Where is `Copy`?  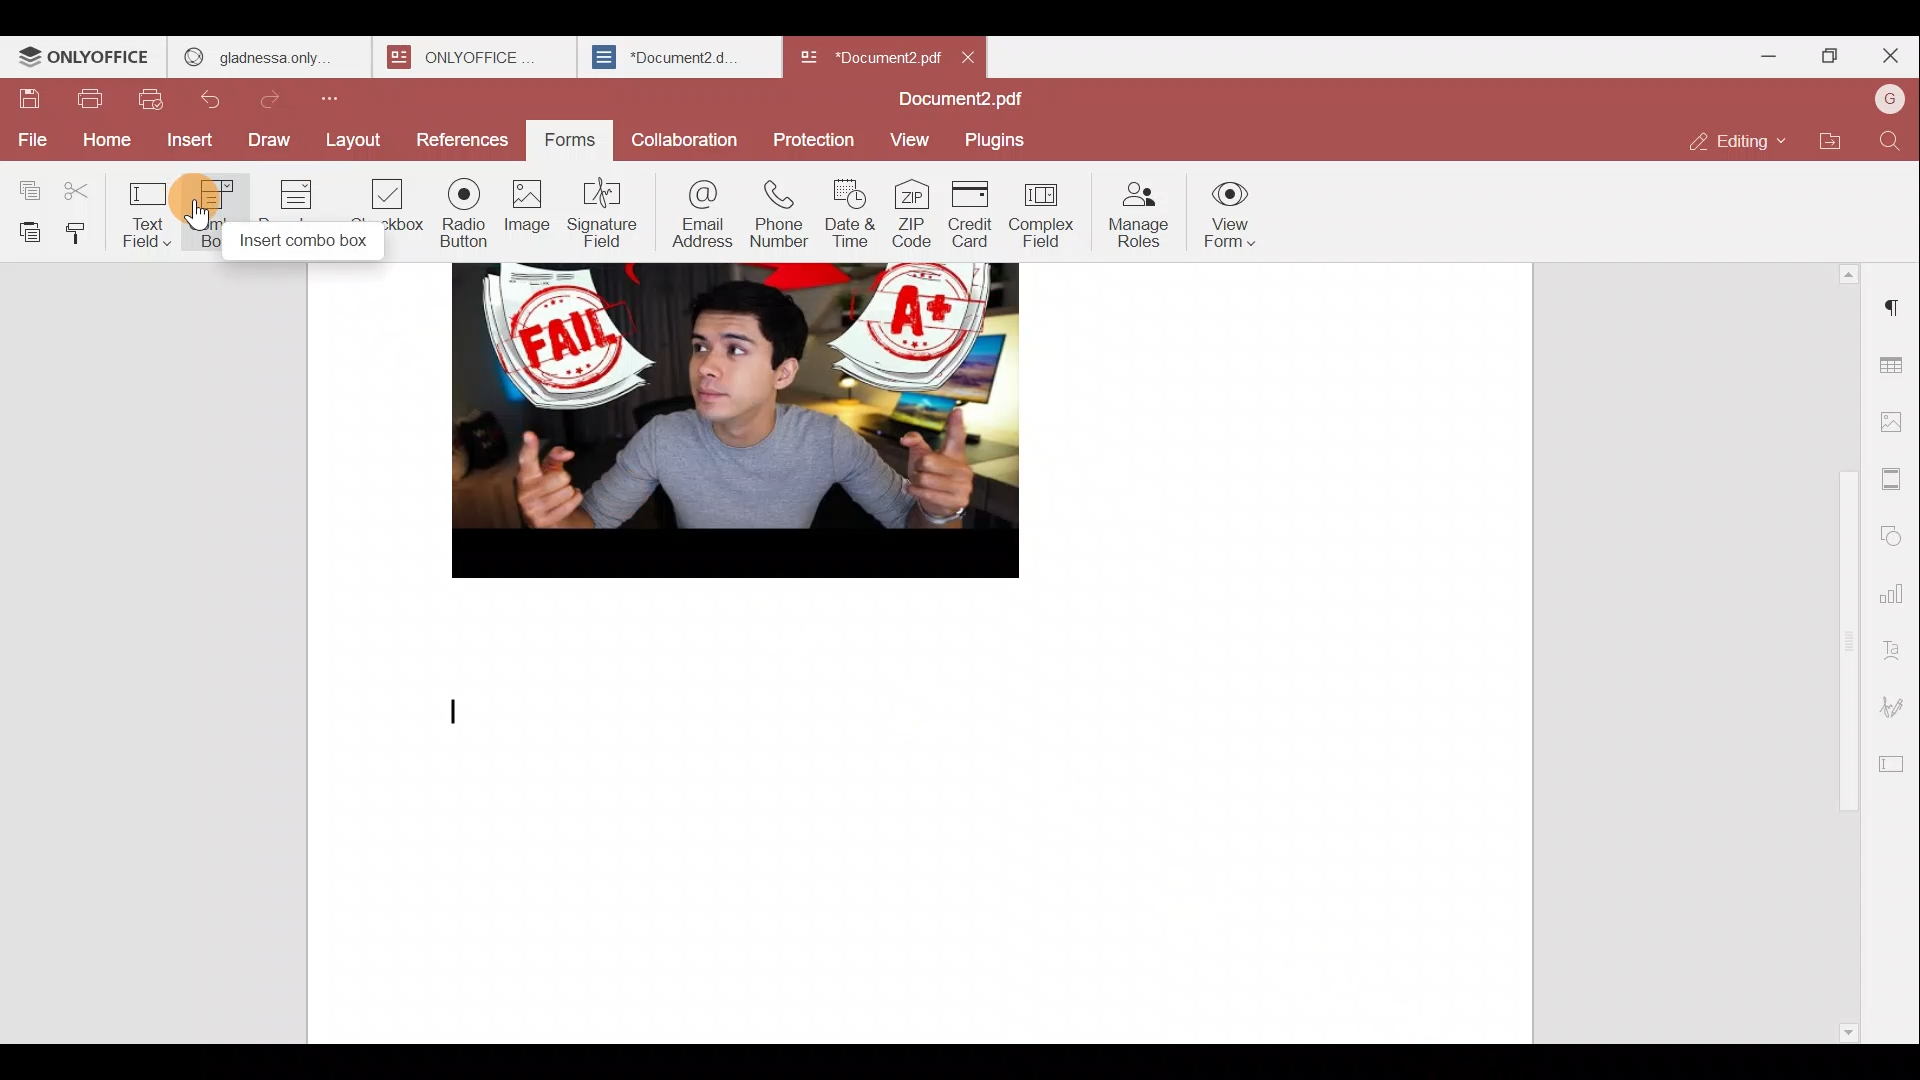
Copy is located at coordinates (29, 186).